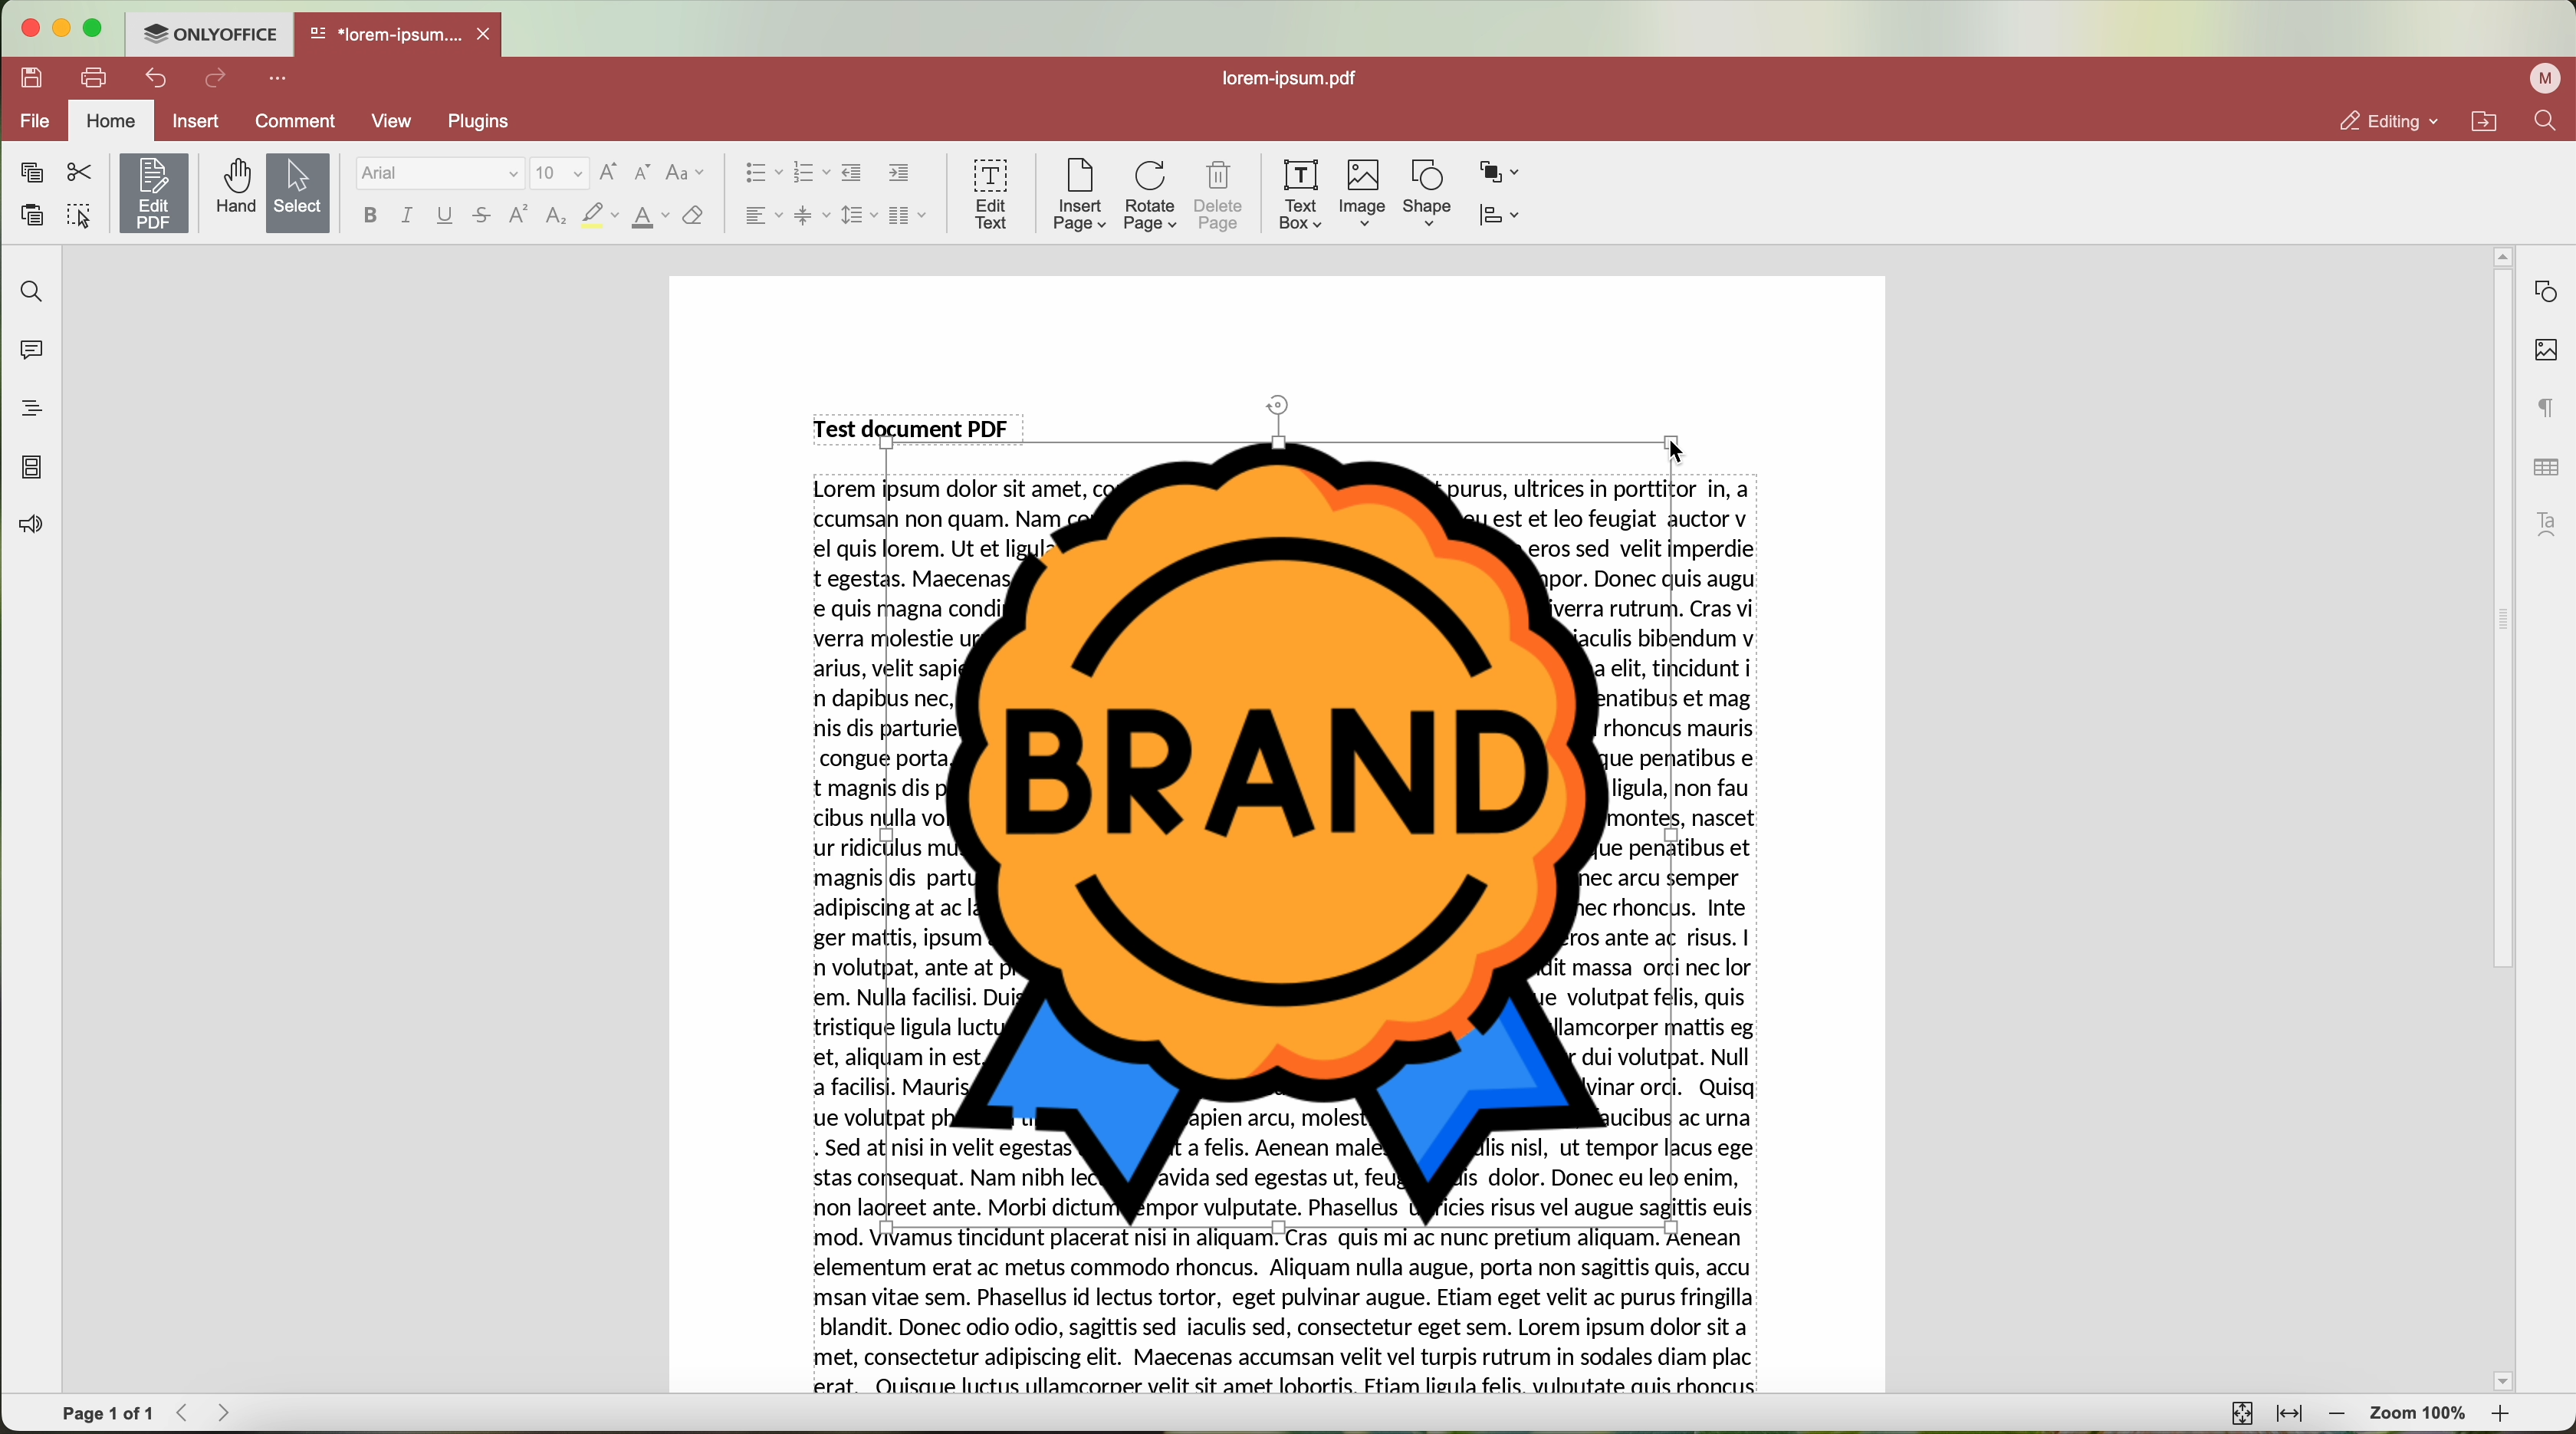 The image size is (2576, 1434). I want to click on ONLYOFFICE, so click(208, 31).